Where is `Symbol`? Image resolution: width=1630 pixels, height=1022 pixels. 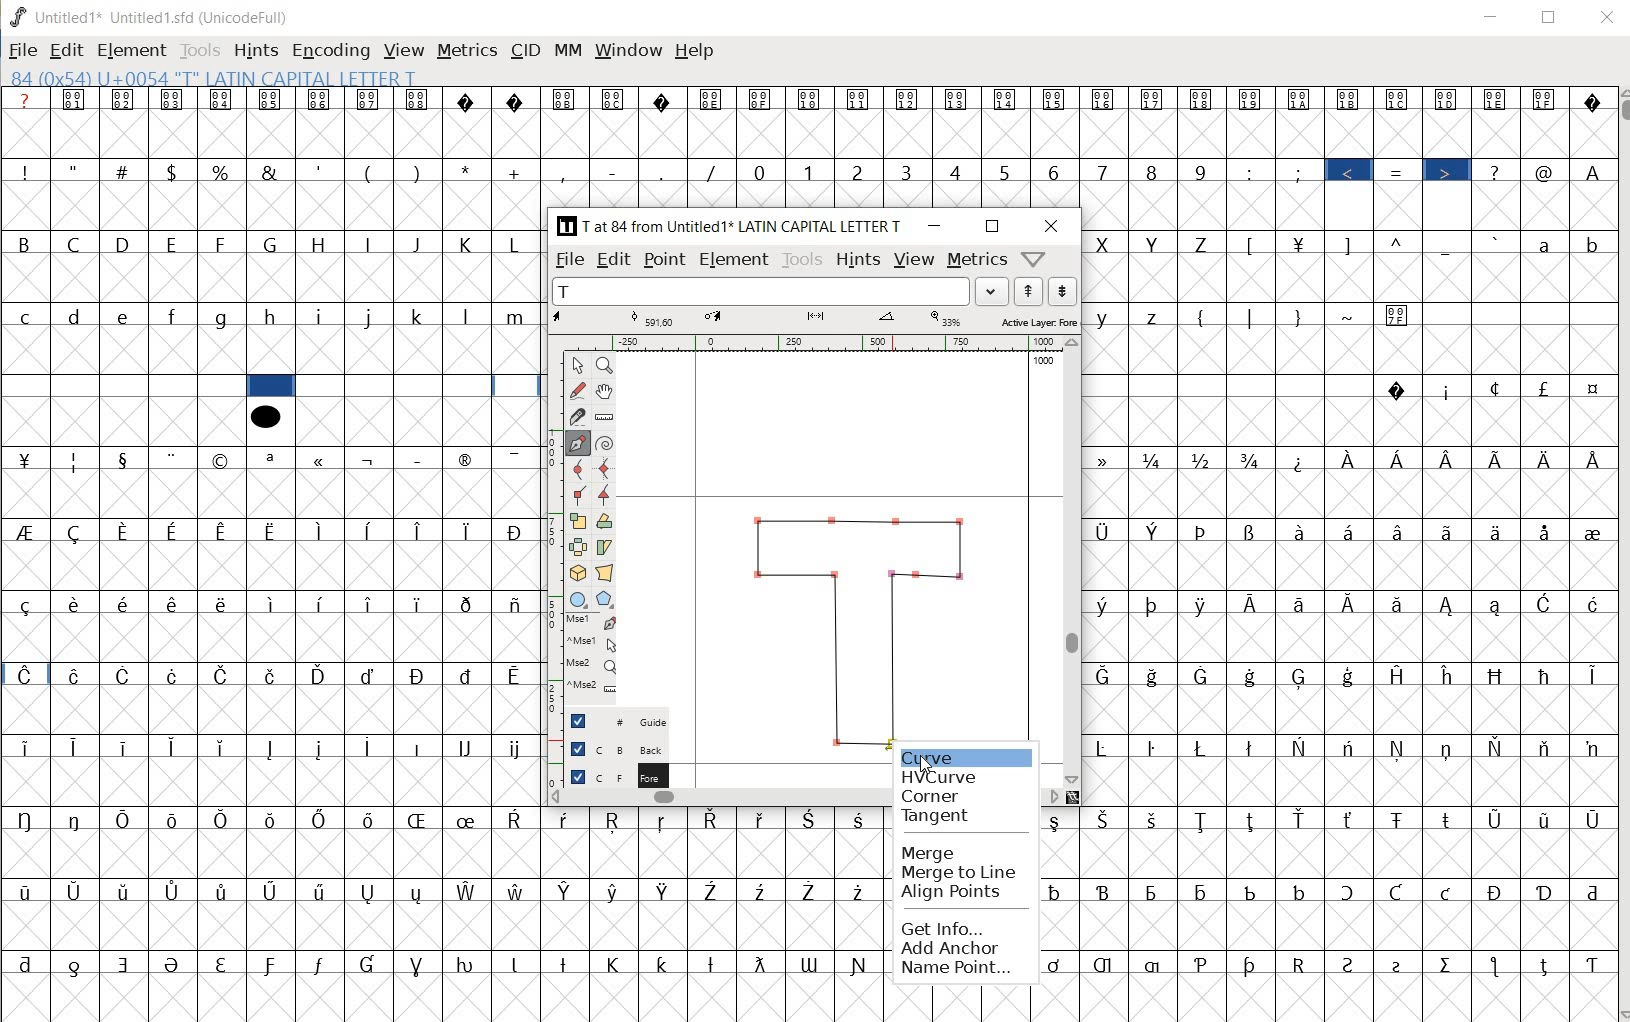
Symbol is located at coordinates (567, 962).